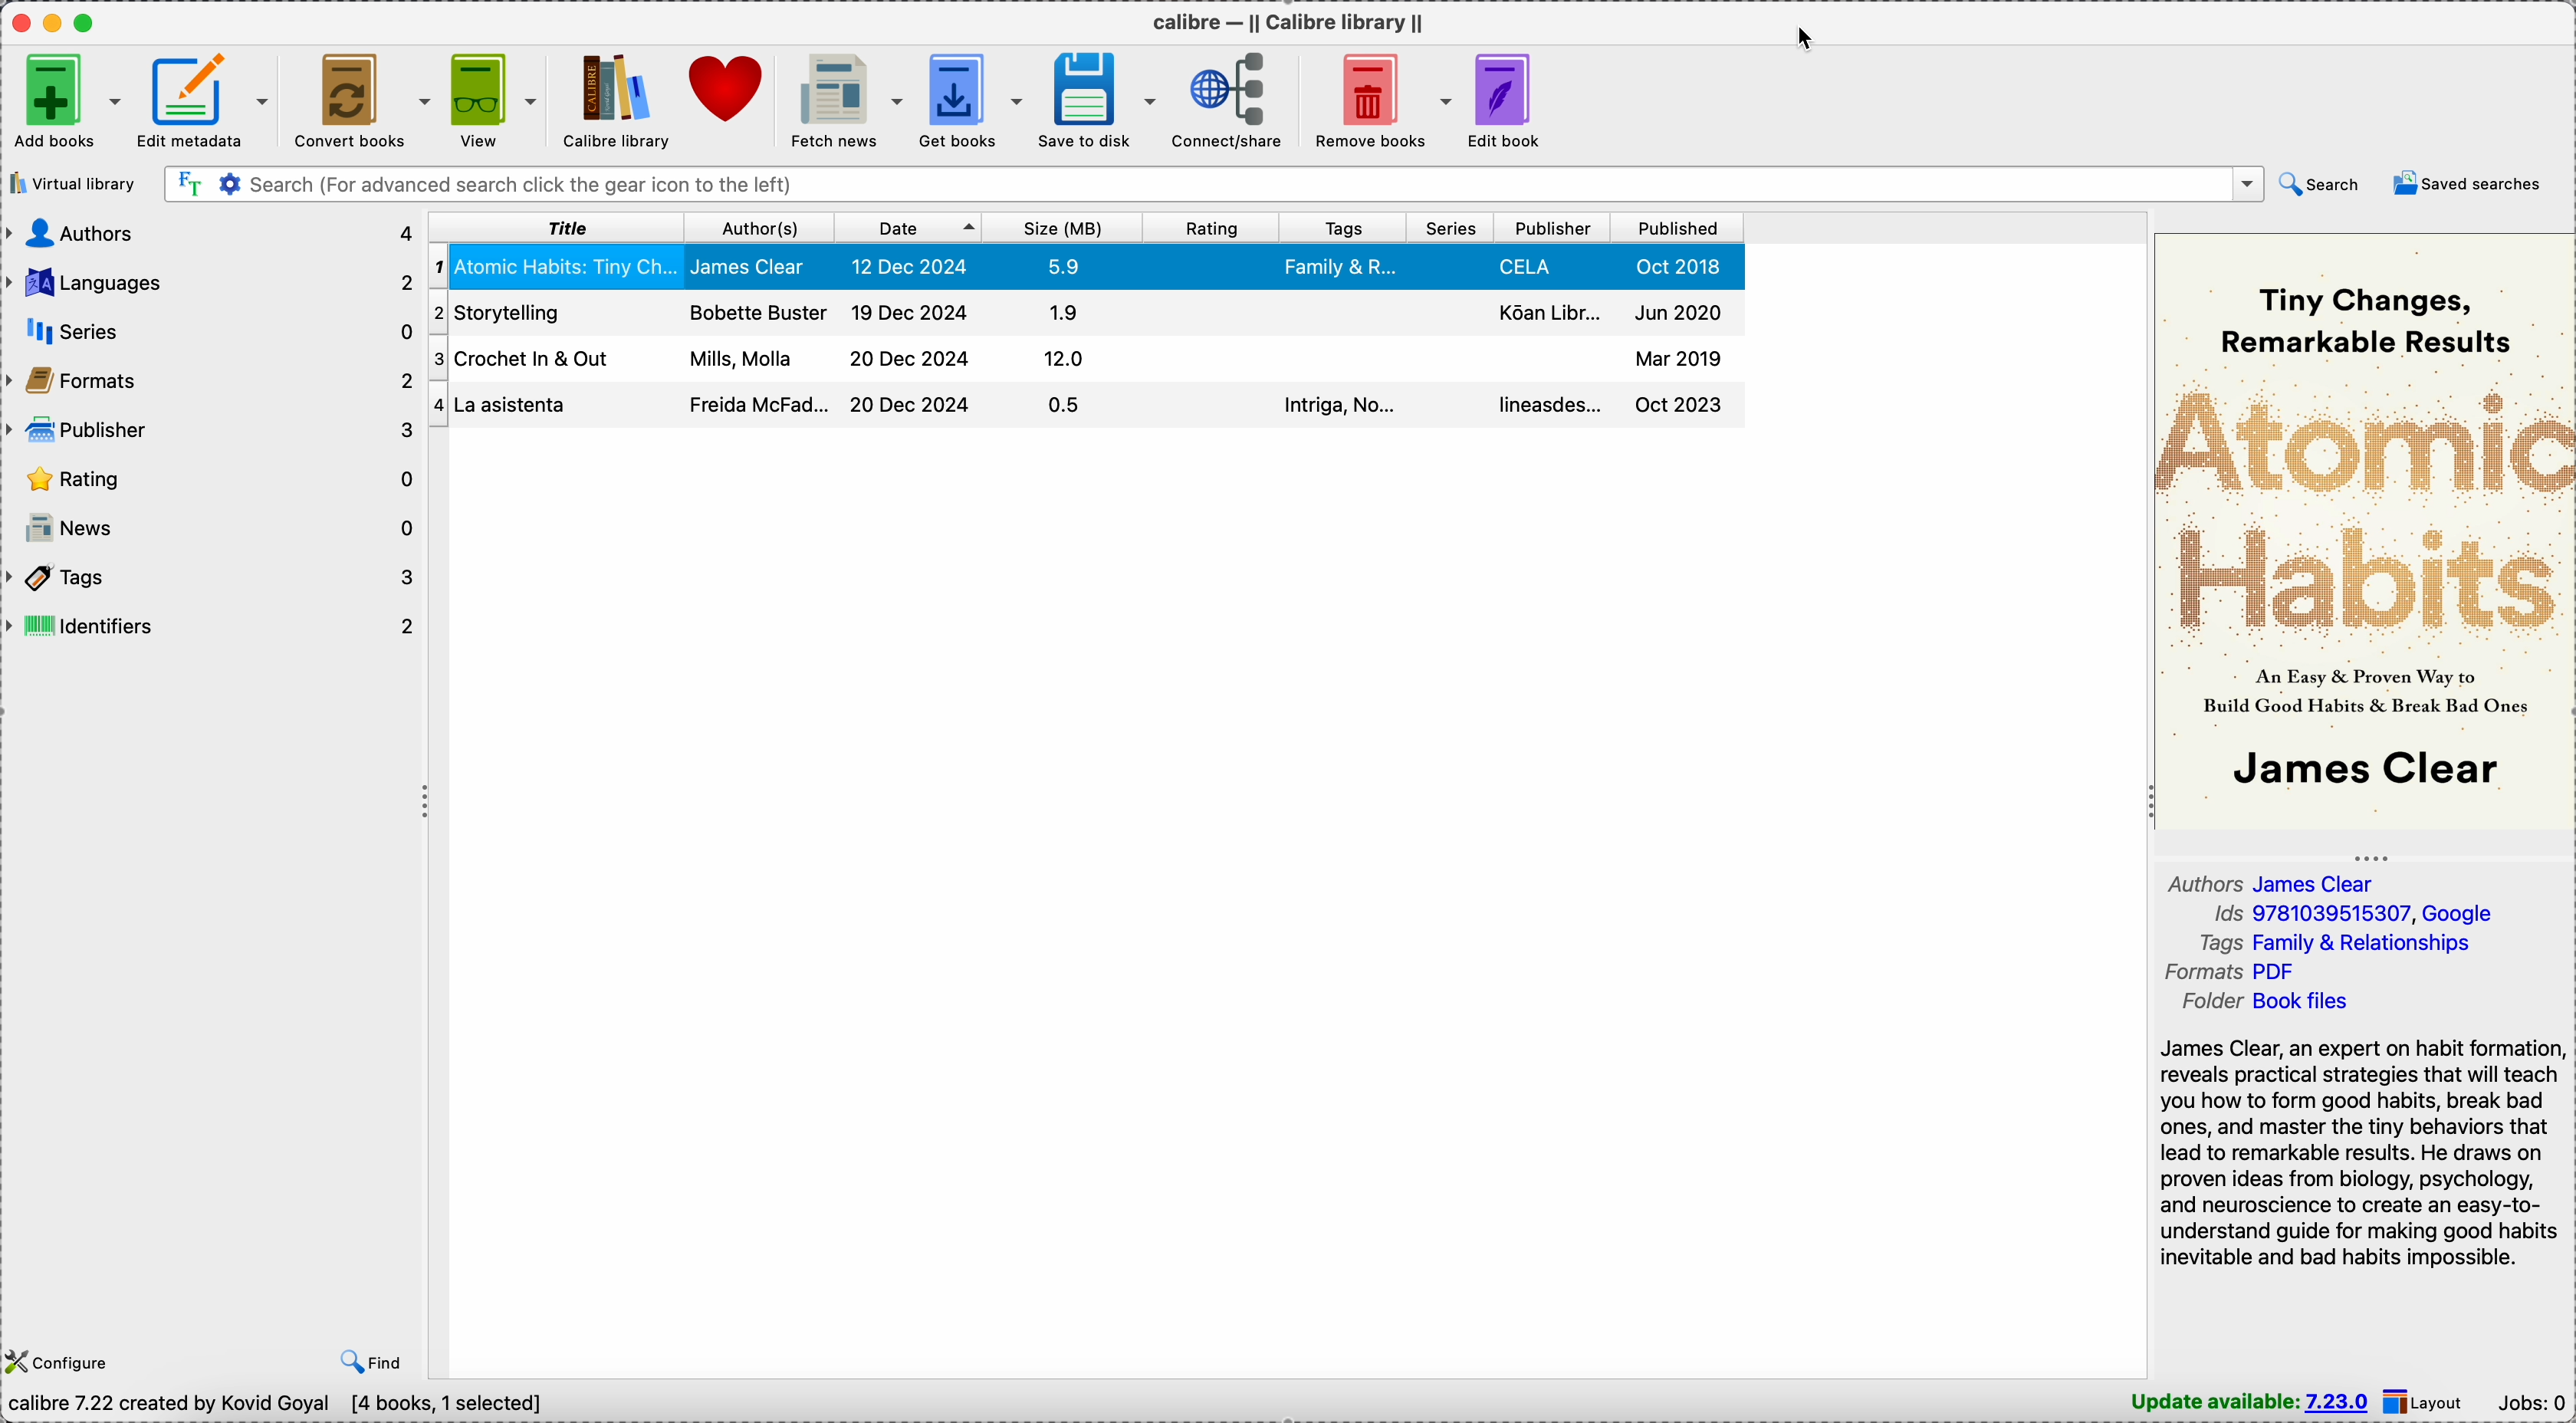  Describe the element at coordinates (496, 101) in the screenshot. I see `view` at that location.